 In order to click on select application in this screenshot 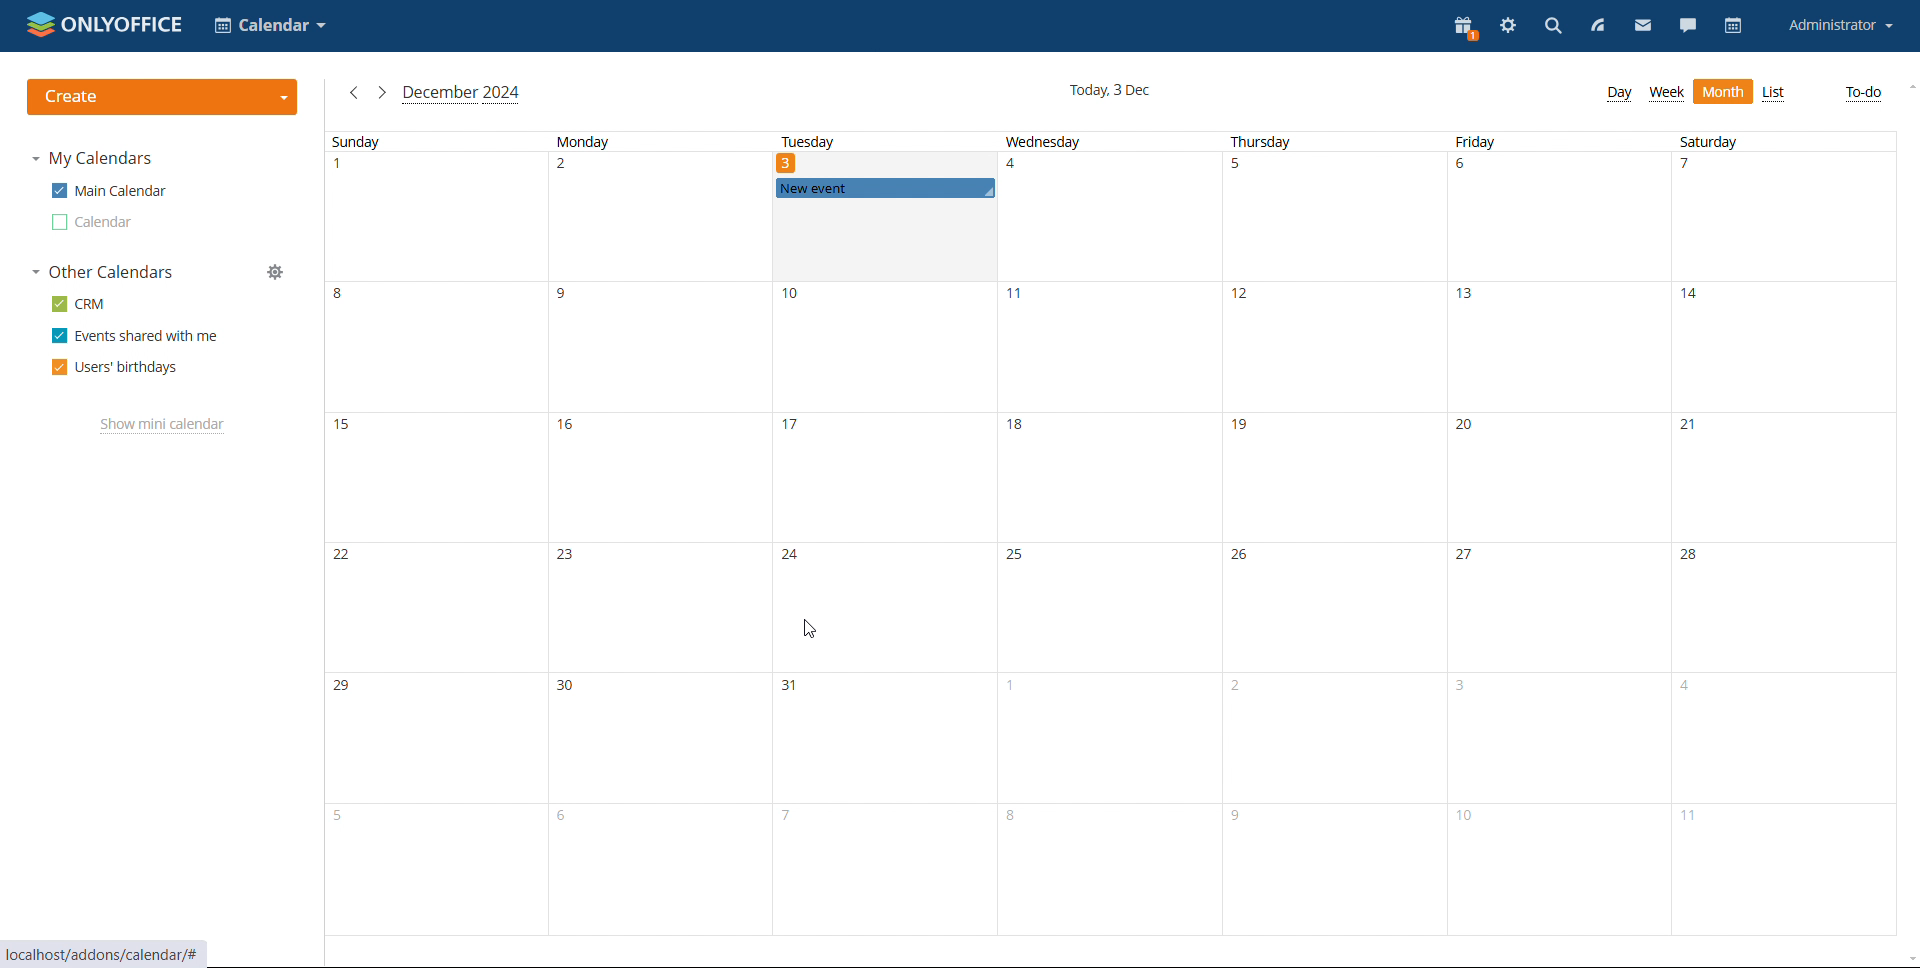, I will do `click(271, 26)`.